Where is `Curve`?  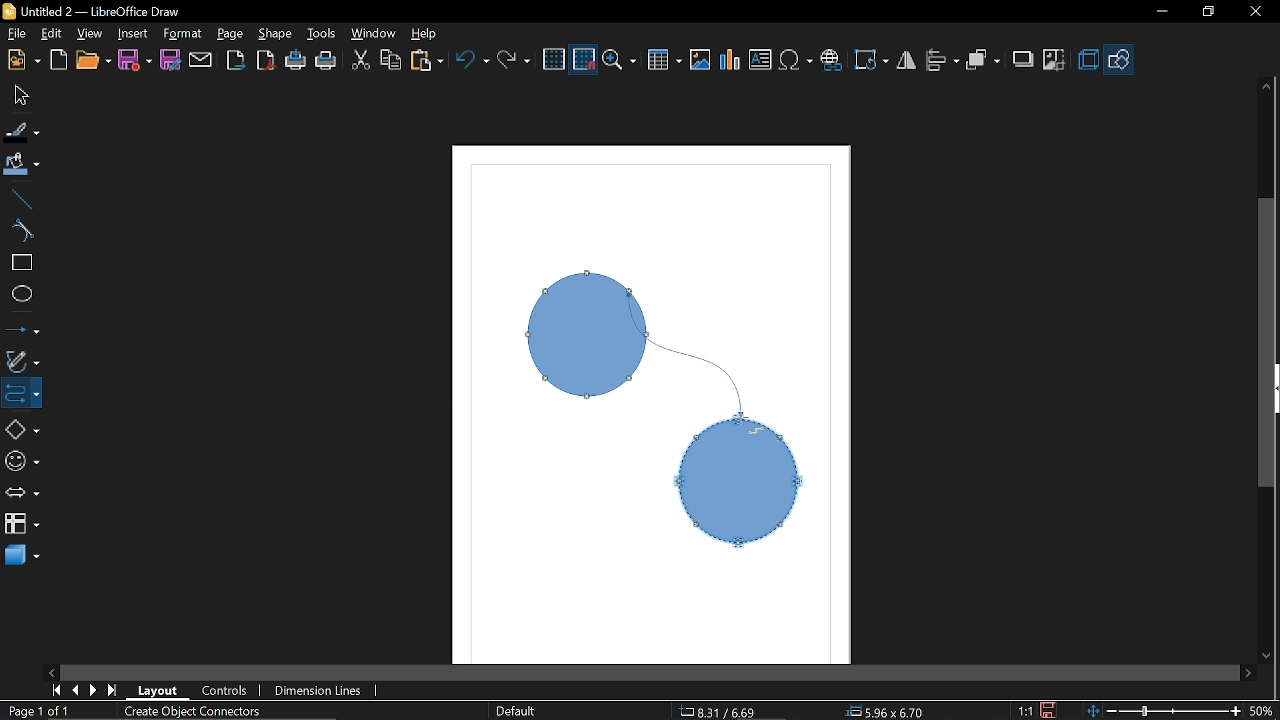 Curve is located at coordinates (18, 229).